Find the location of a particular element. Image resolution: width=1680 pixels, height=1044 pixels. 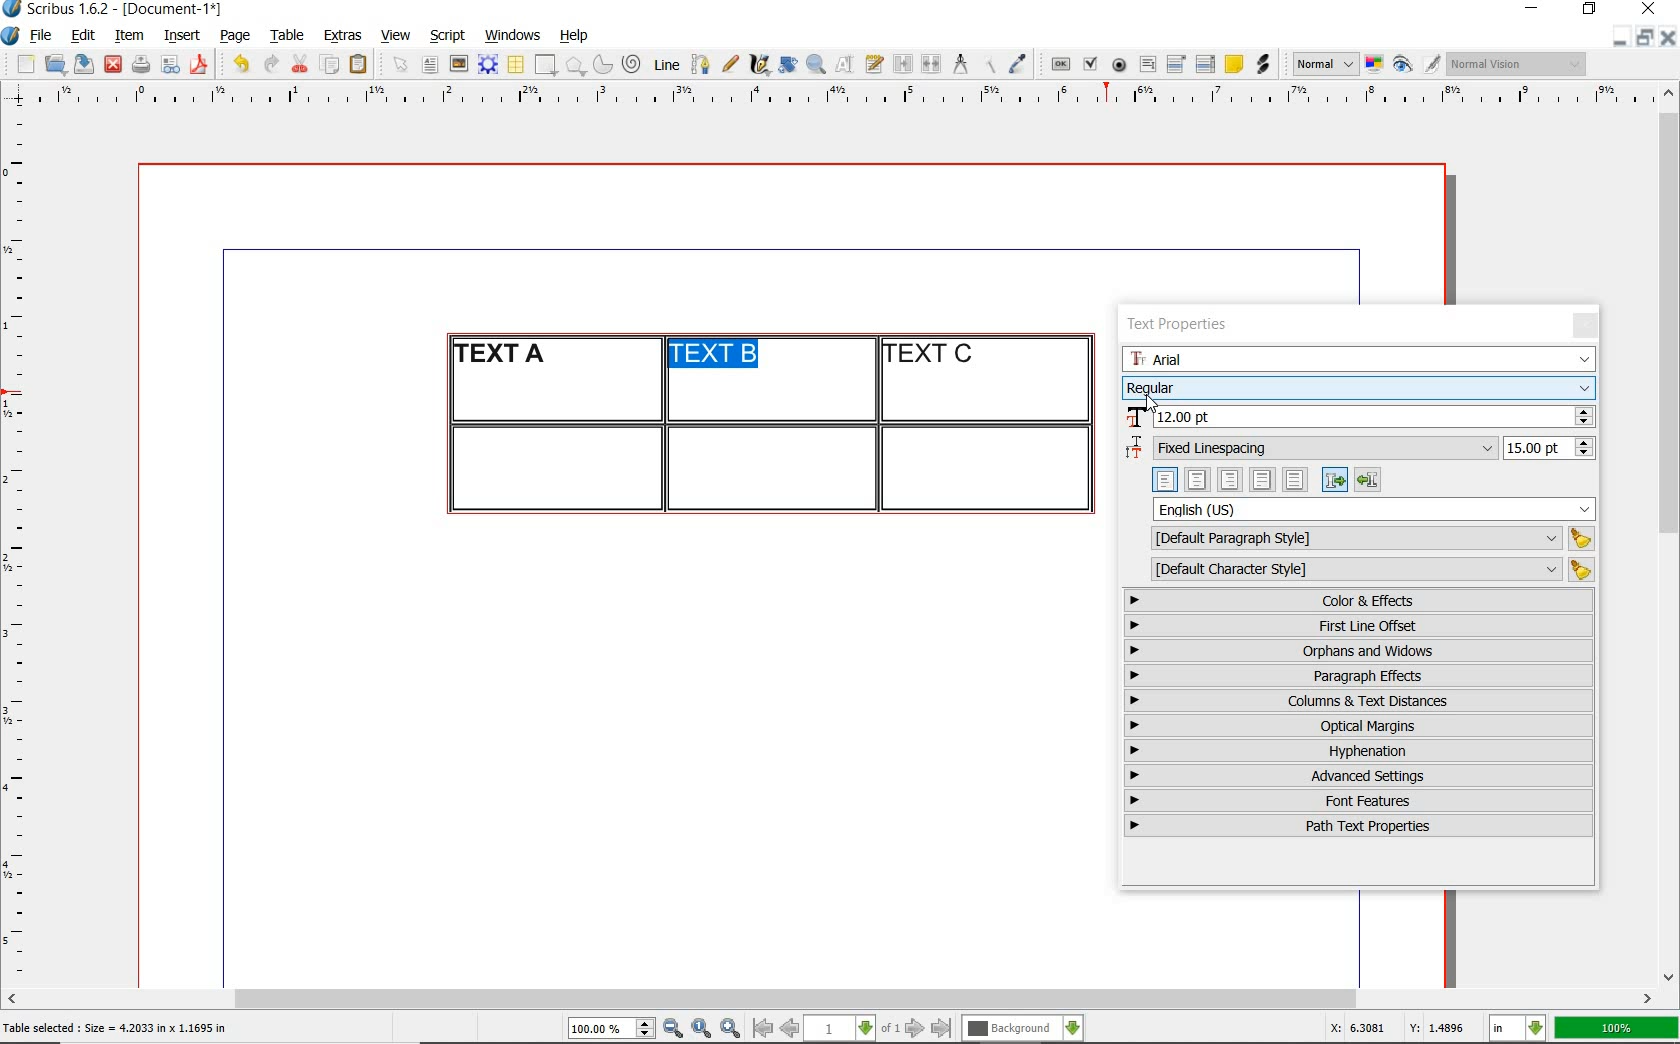

scrollbar is located at coordinates (830, 1001).